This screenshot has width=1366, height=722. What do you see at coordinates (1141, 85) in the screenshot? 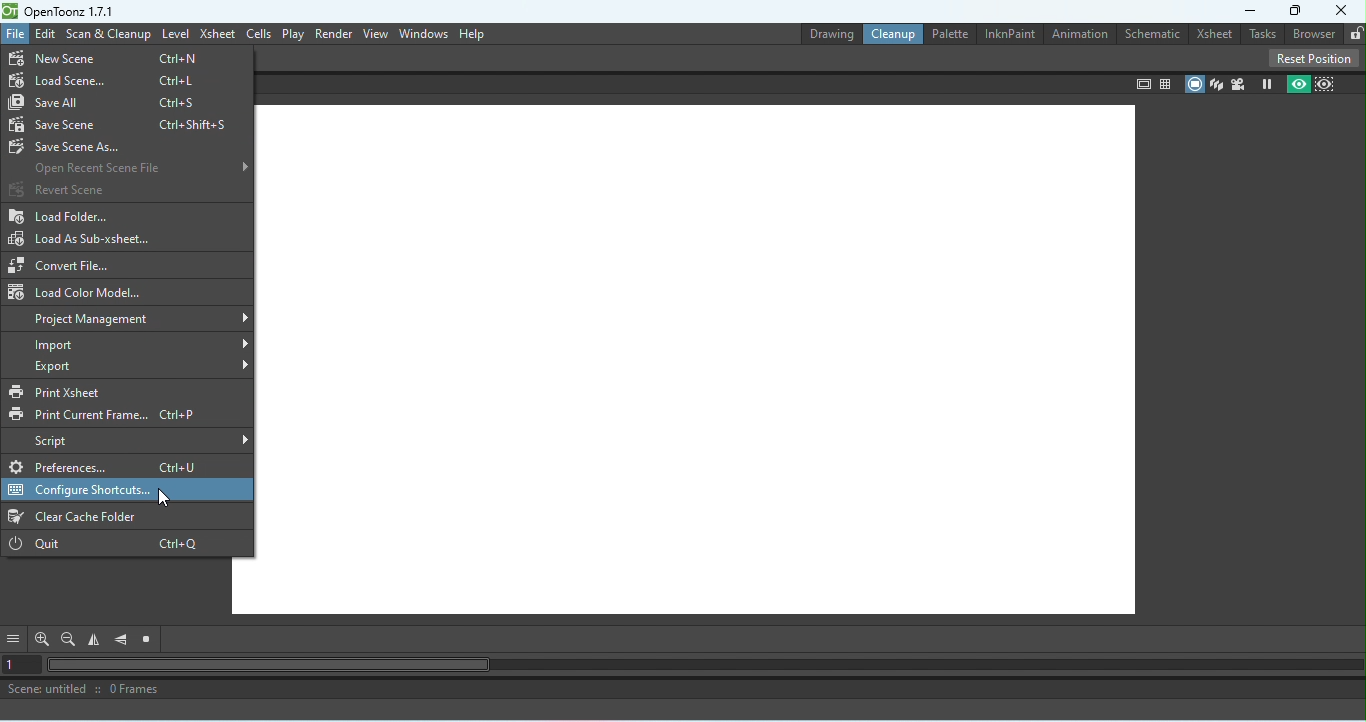
I see `Safe area` at bounding box center [1141, 85].